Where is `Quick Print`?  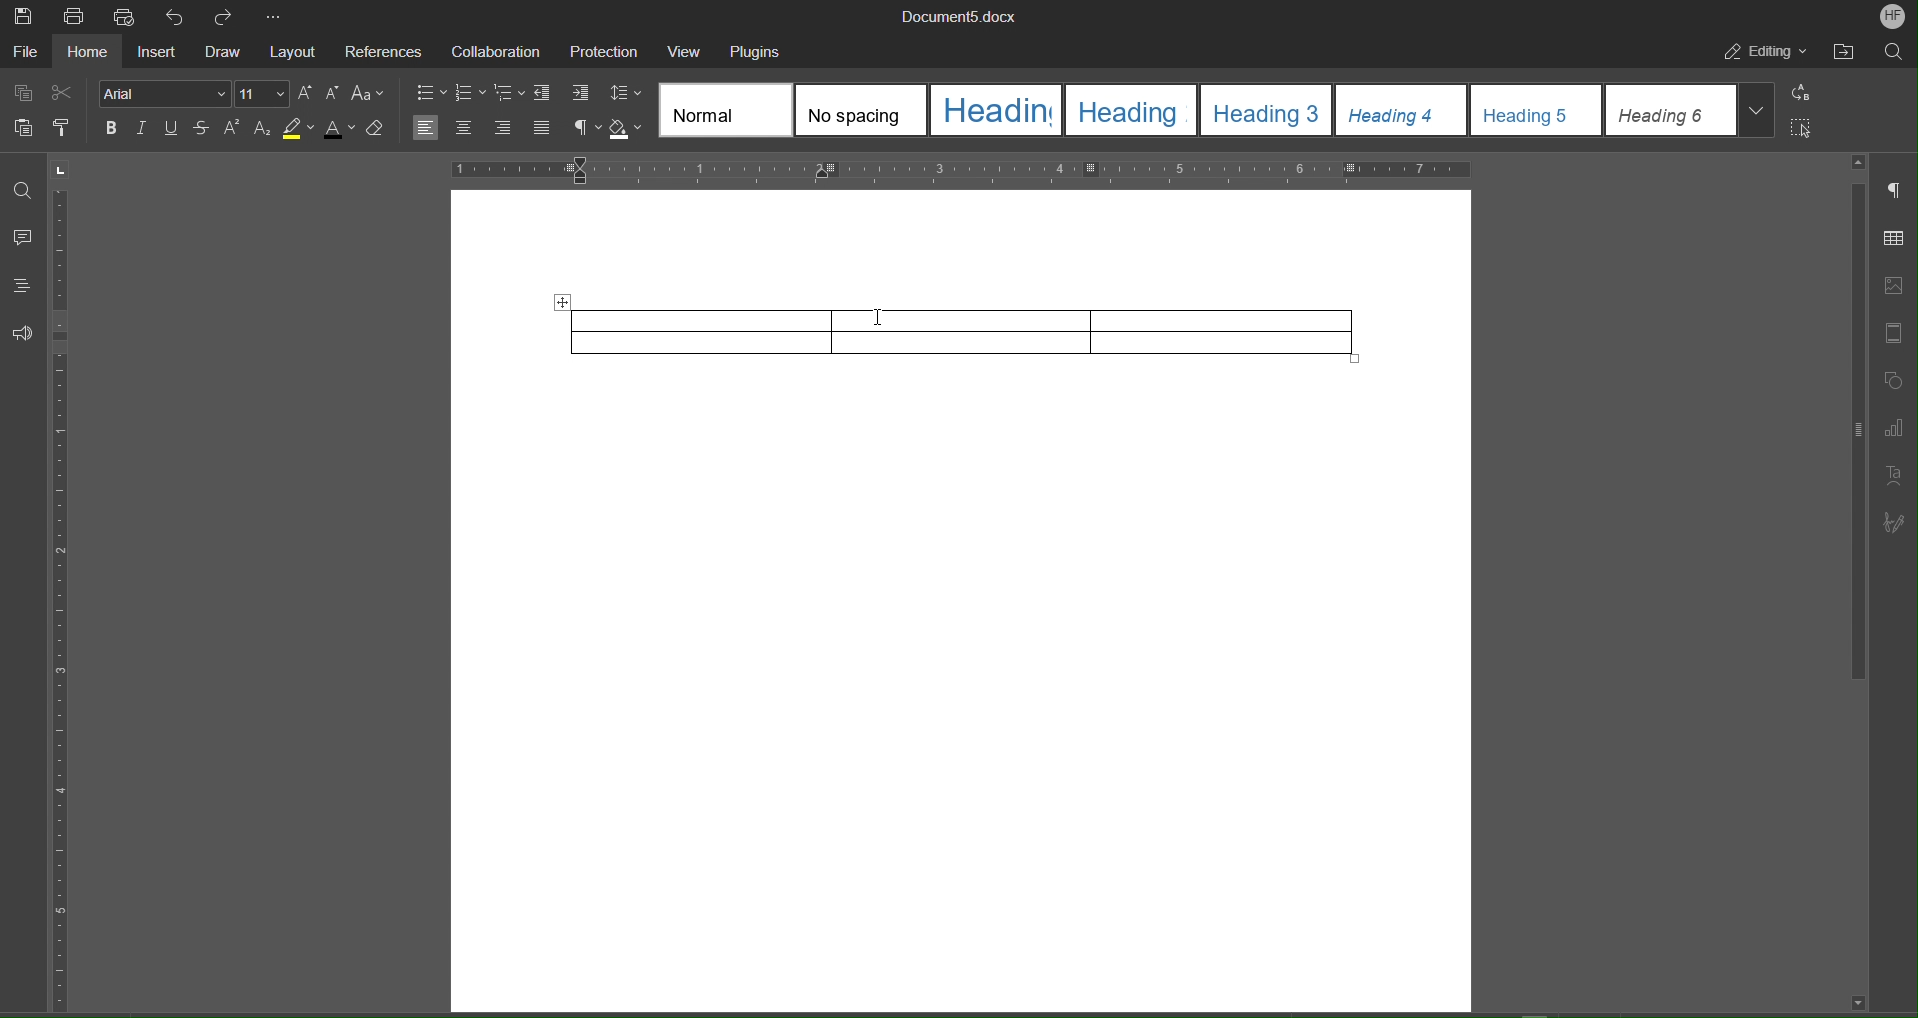 Quick Print is located at coordinates (130, 18).